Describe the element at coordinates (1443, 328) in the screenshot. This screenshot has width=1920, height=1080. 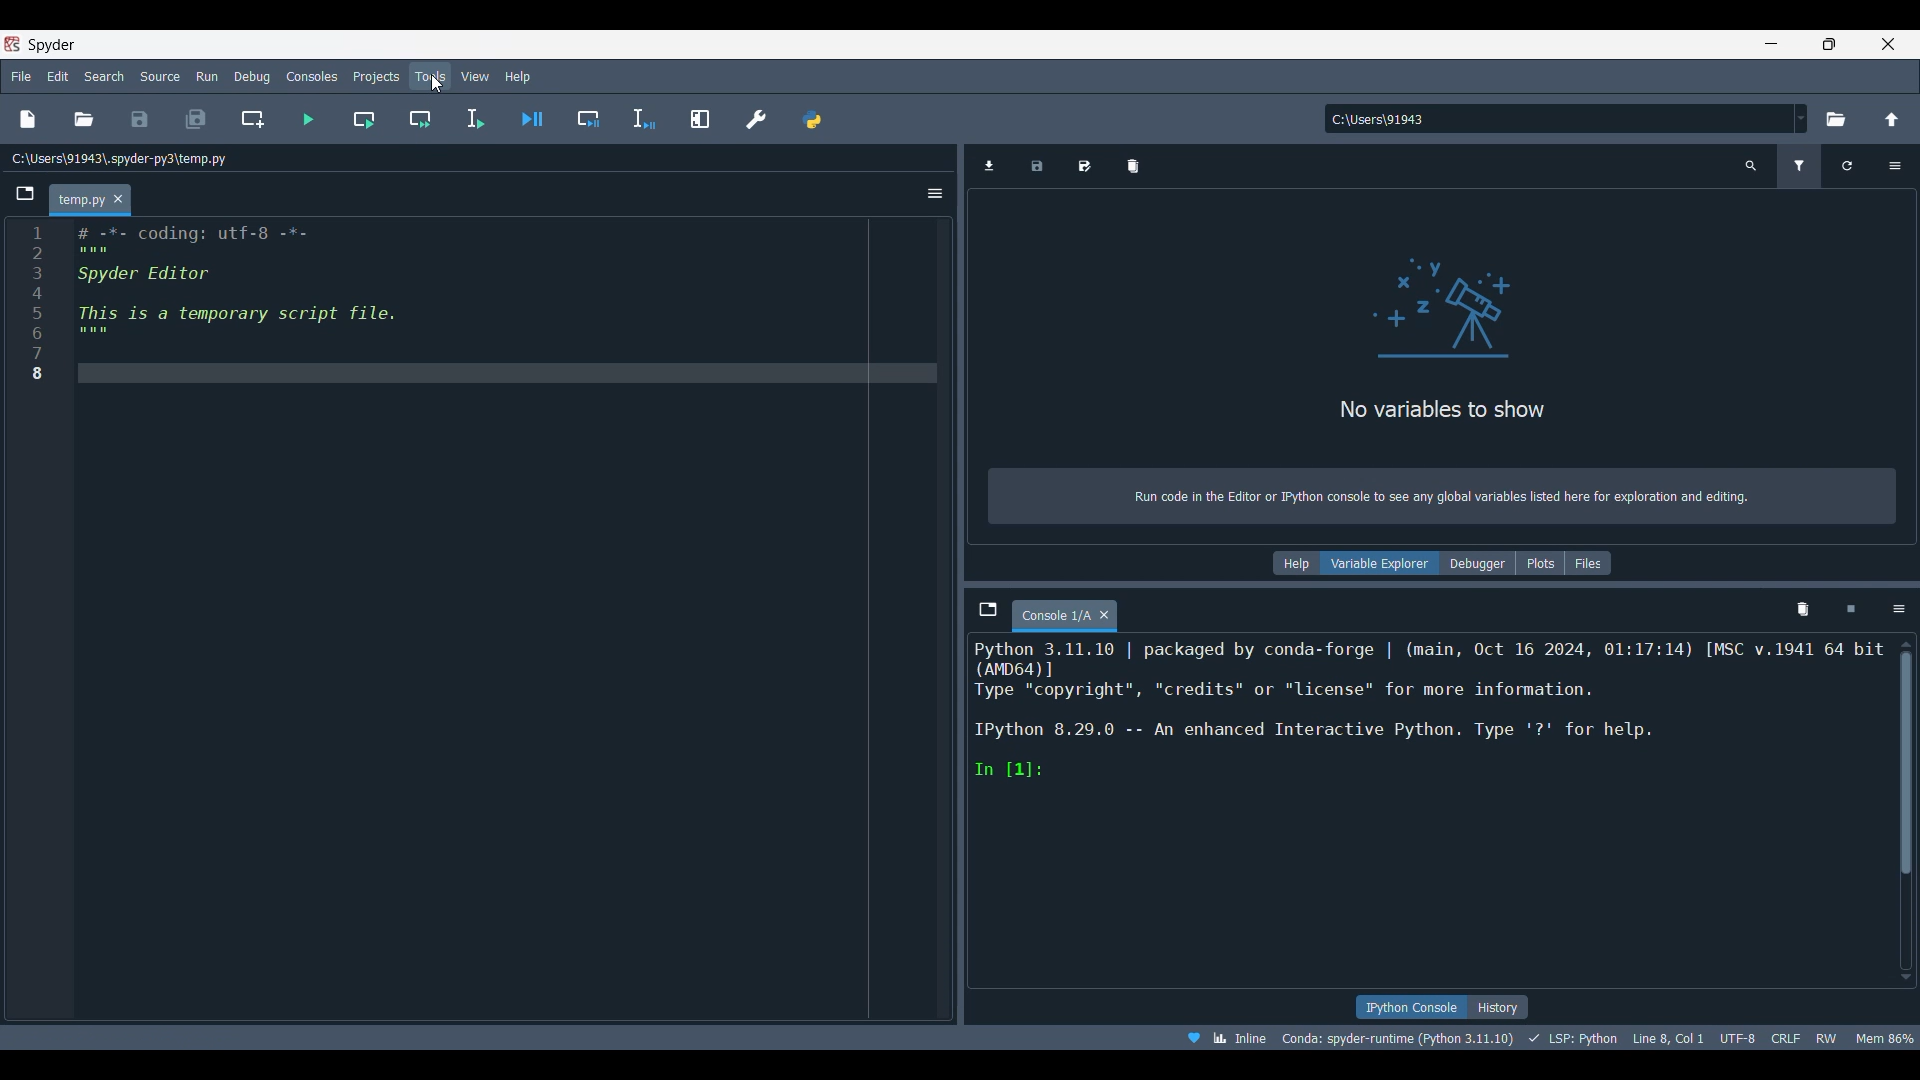
I see `variable explorer pane` at that location.